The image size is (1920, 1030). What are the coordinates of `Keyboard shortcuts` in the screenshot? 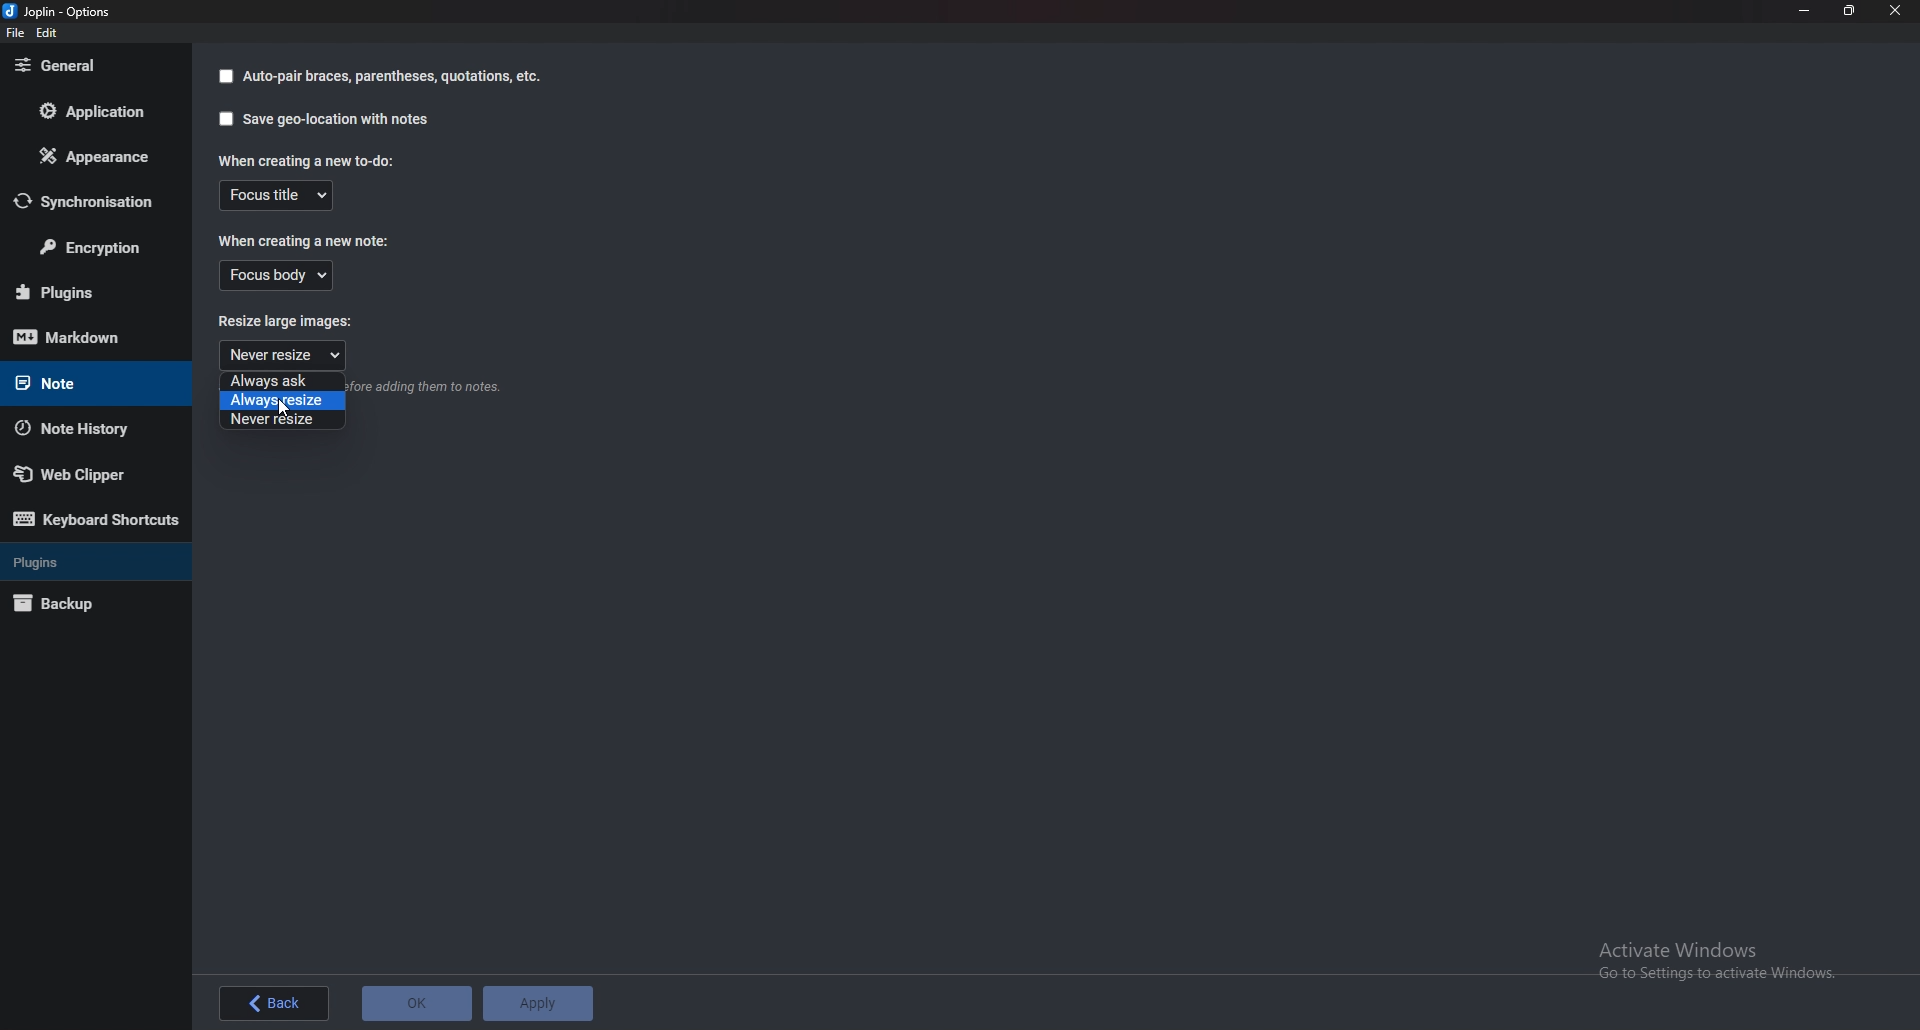 It's located at (97, 519).